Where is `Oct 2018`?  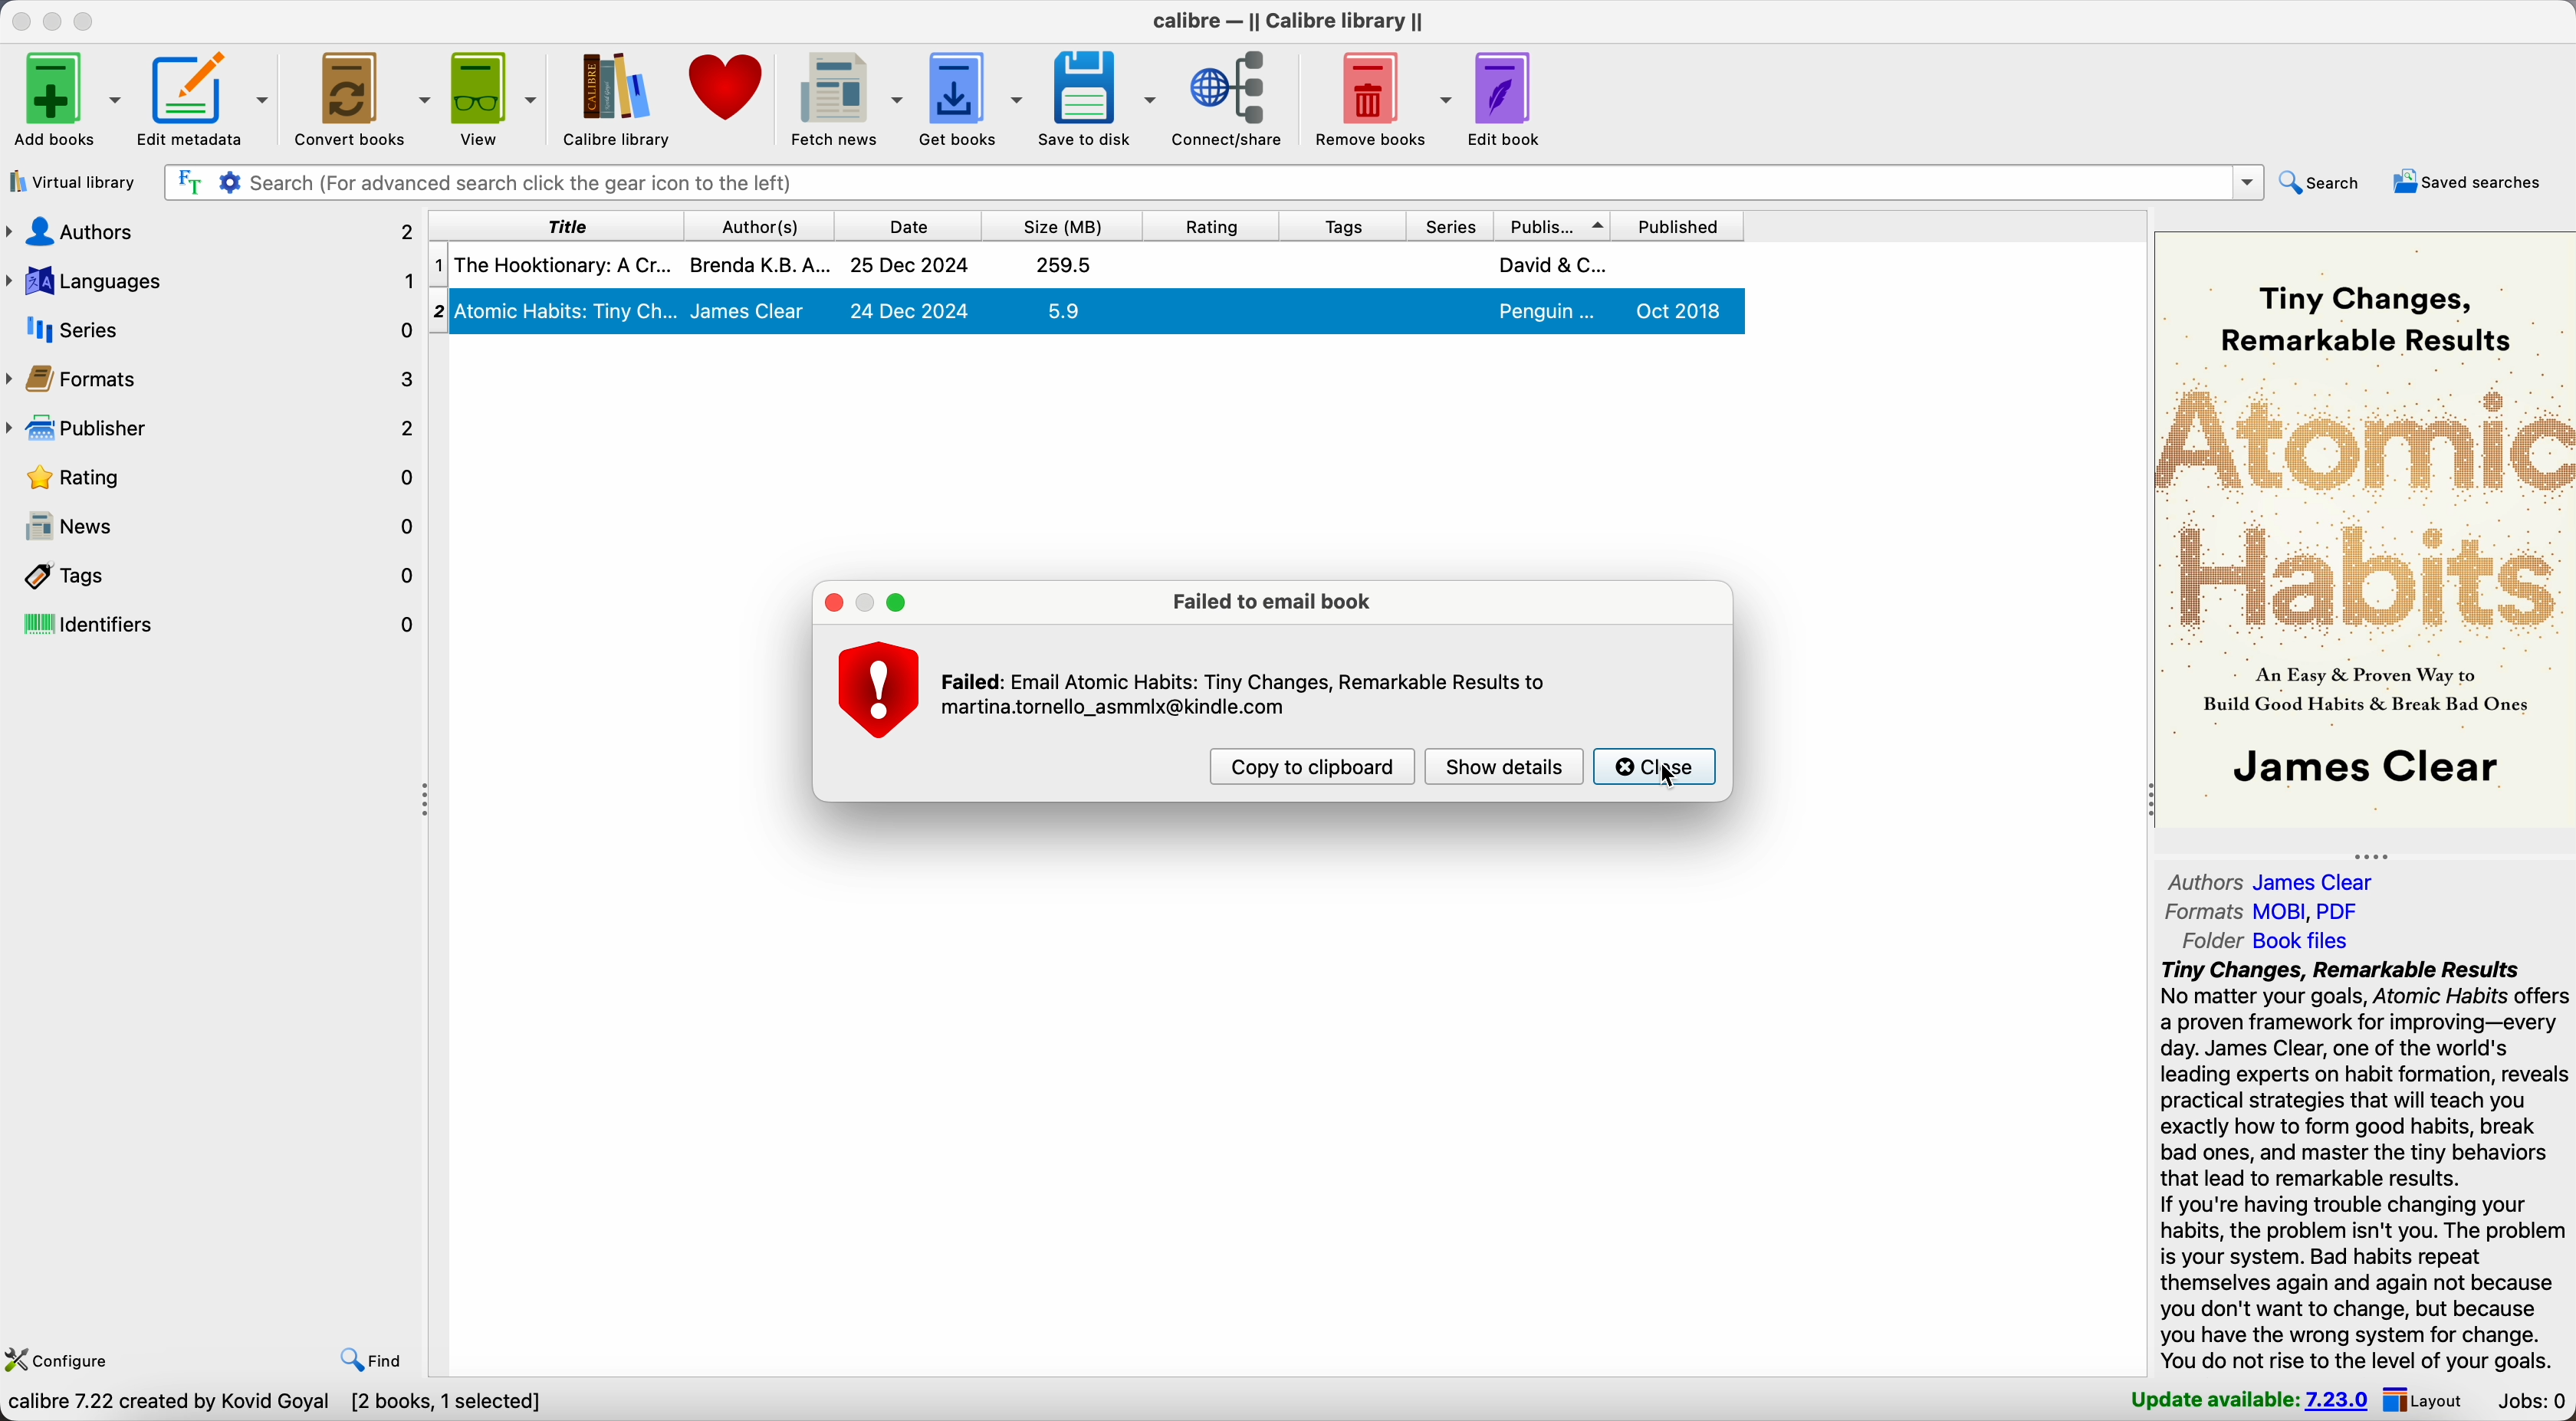 Oct 2018 is located at coordinates (1681, 310).